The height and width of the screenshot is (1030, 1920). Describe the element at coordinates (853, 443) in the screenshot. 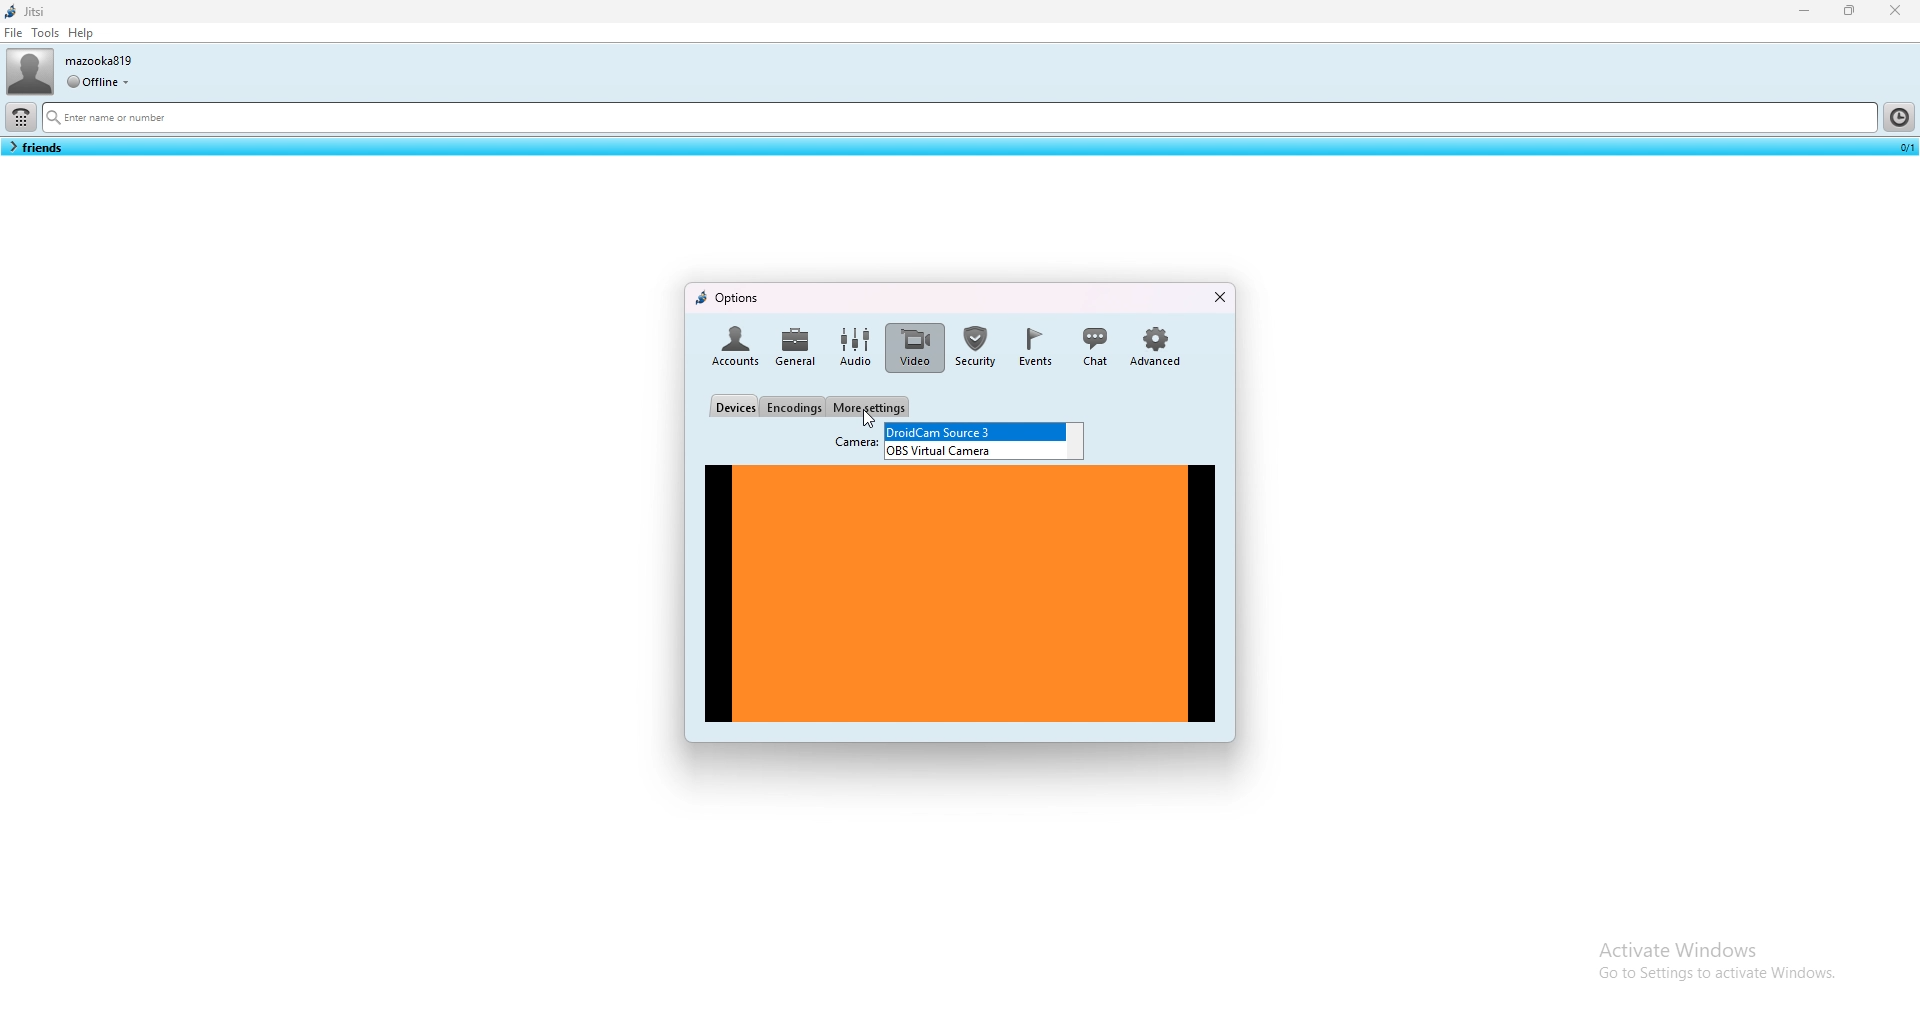

I see `camera` at that location.